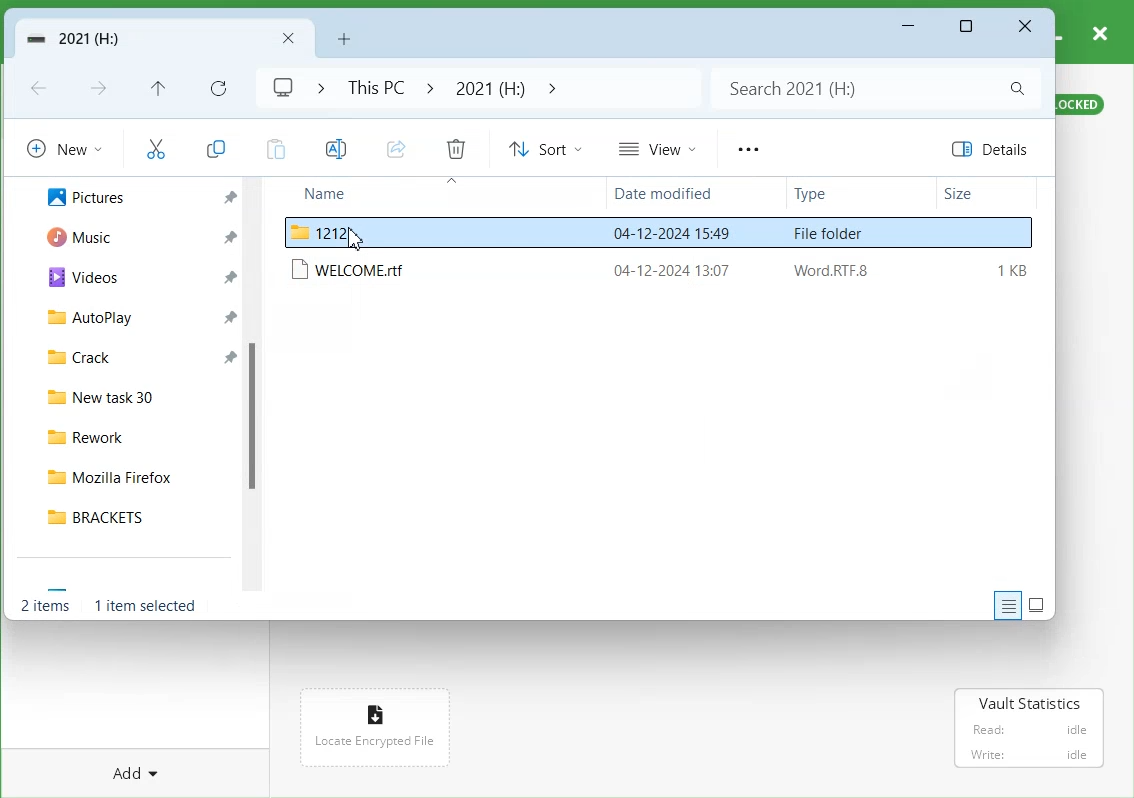 Image resolution: width=1134 pixels, height=798 pixels. What do you see at coordinates (216, 145) in the screenshot?
I see `Copy` at bounding box center [216, 145].